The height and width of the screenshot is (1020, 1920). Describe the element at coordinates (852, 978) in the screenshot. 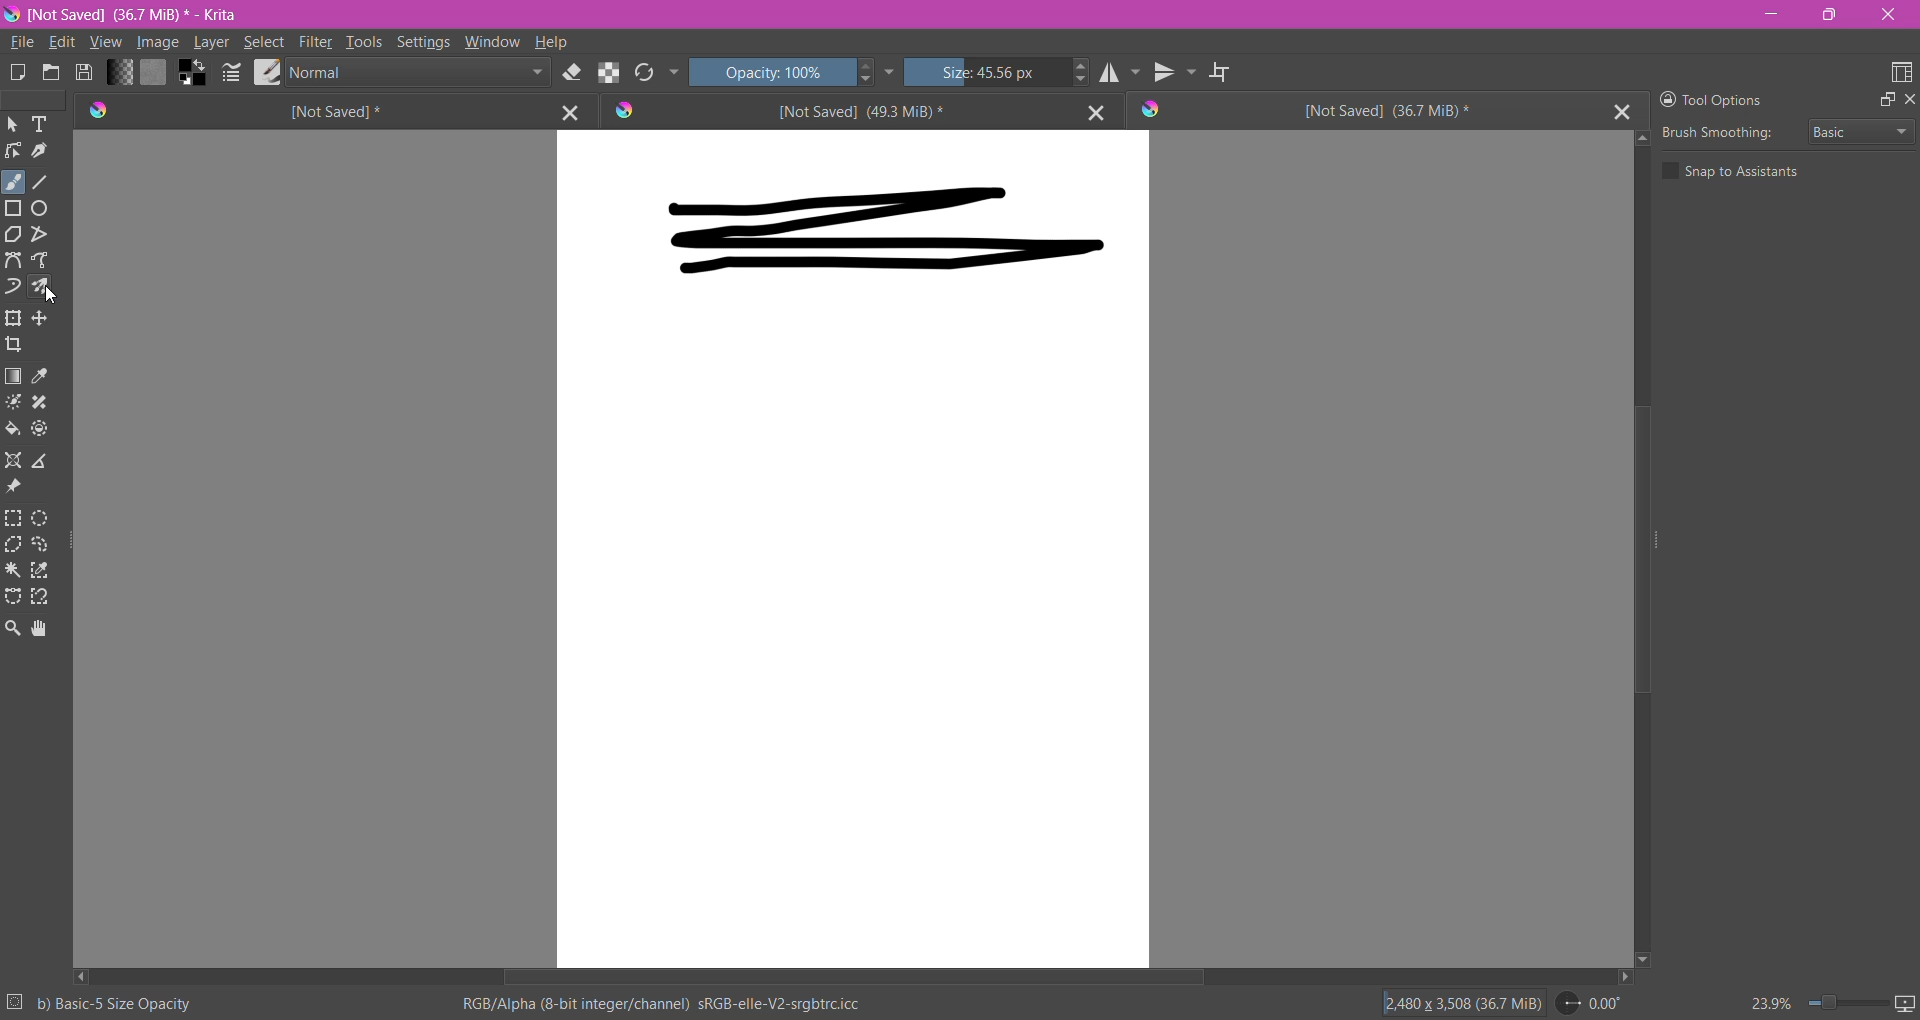

I see `Horizontal Scroll Bar` at that location.